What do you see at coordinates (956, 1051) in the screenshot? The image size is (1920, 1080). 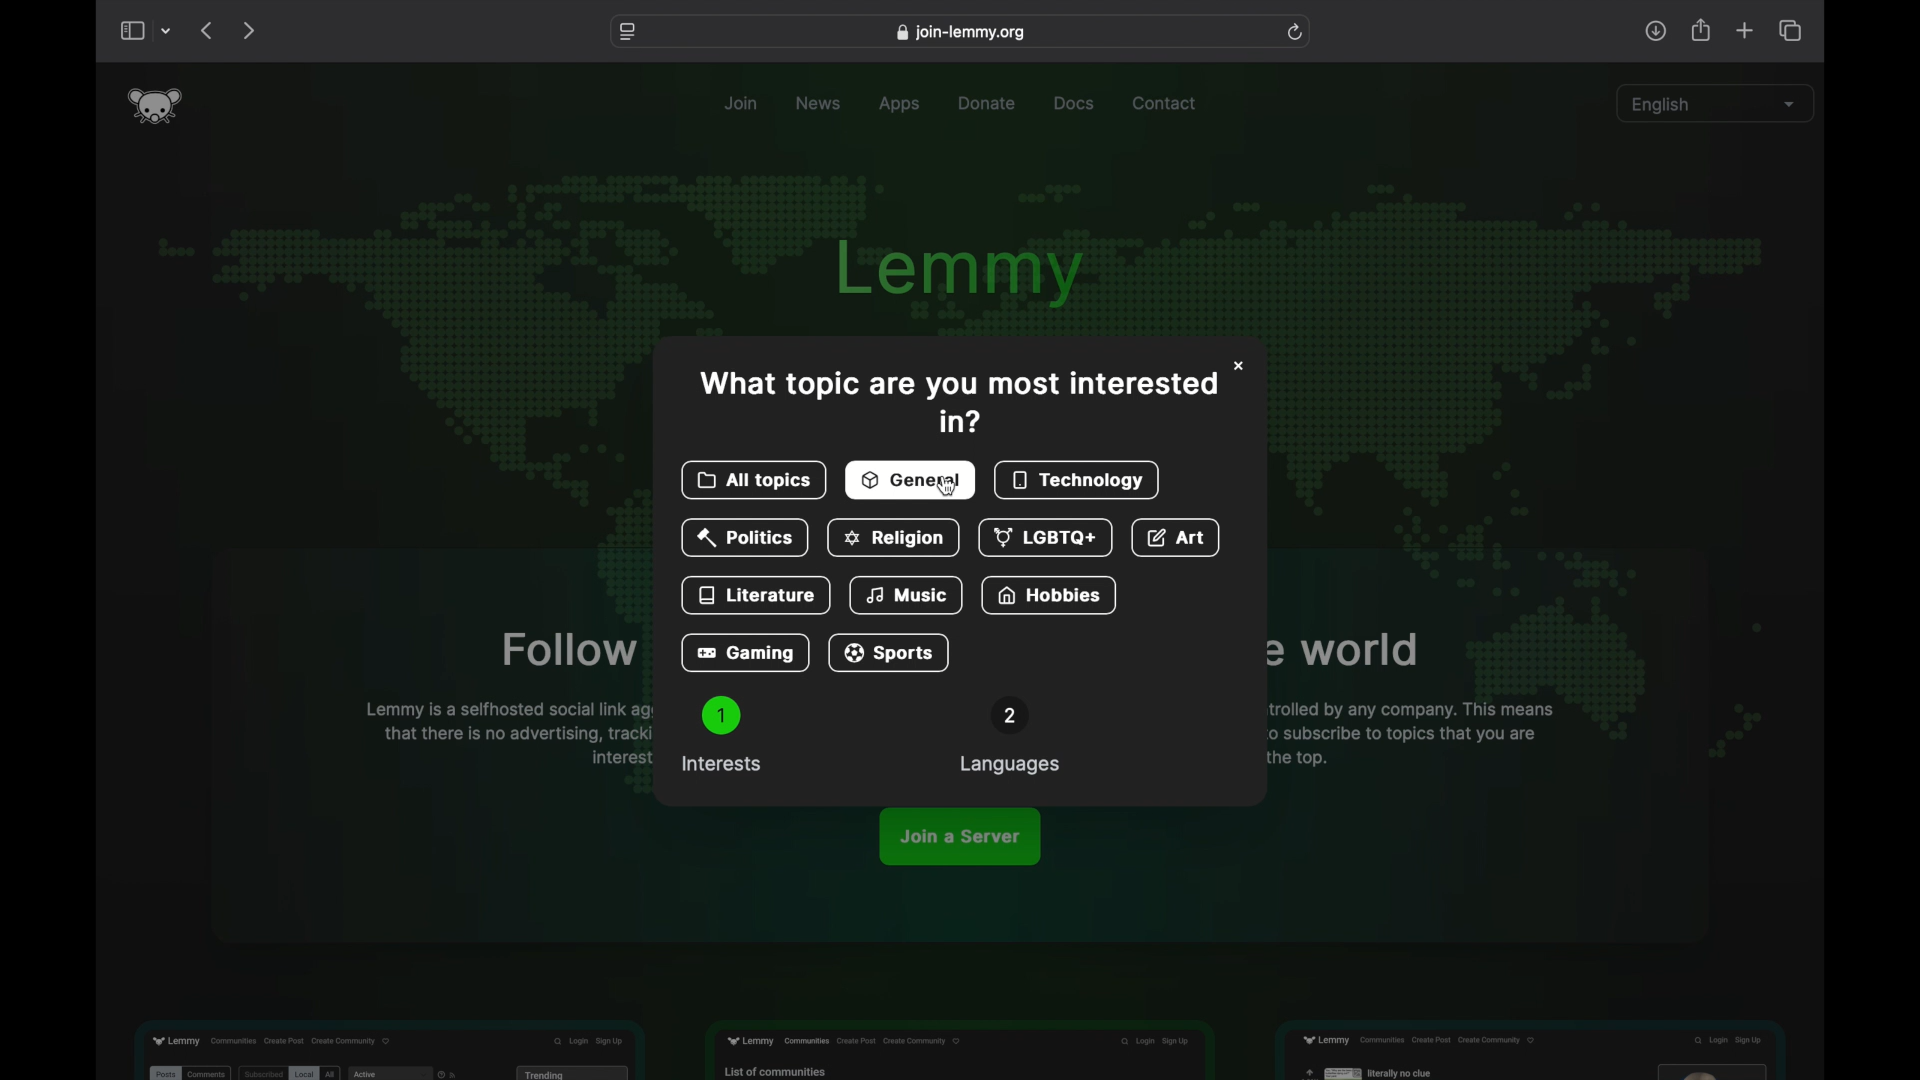 I see `feature preview` at bounding box center [956, 1051].